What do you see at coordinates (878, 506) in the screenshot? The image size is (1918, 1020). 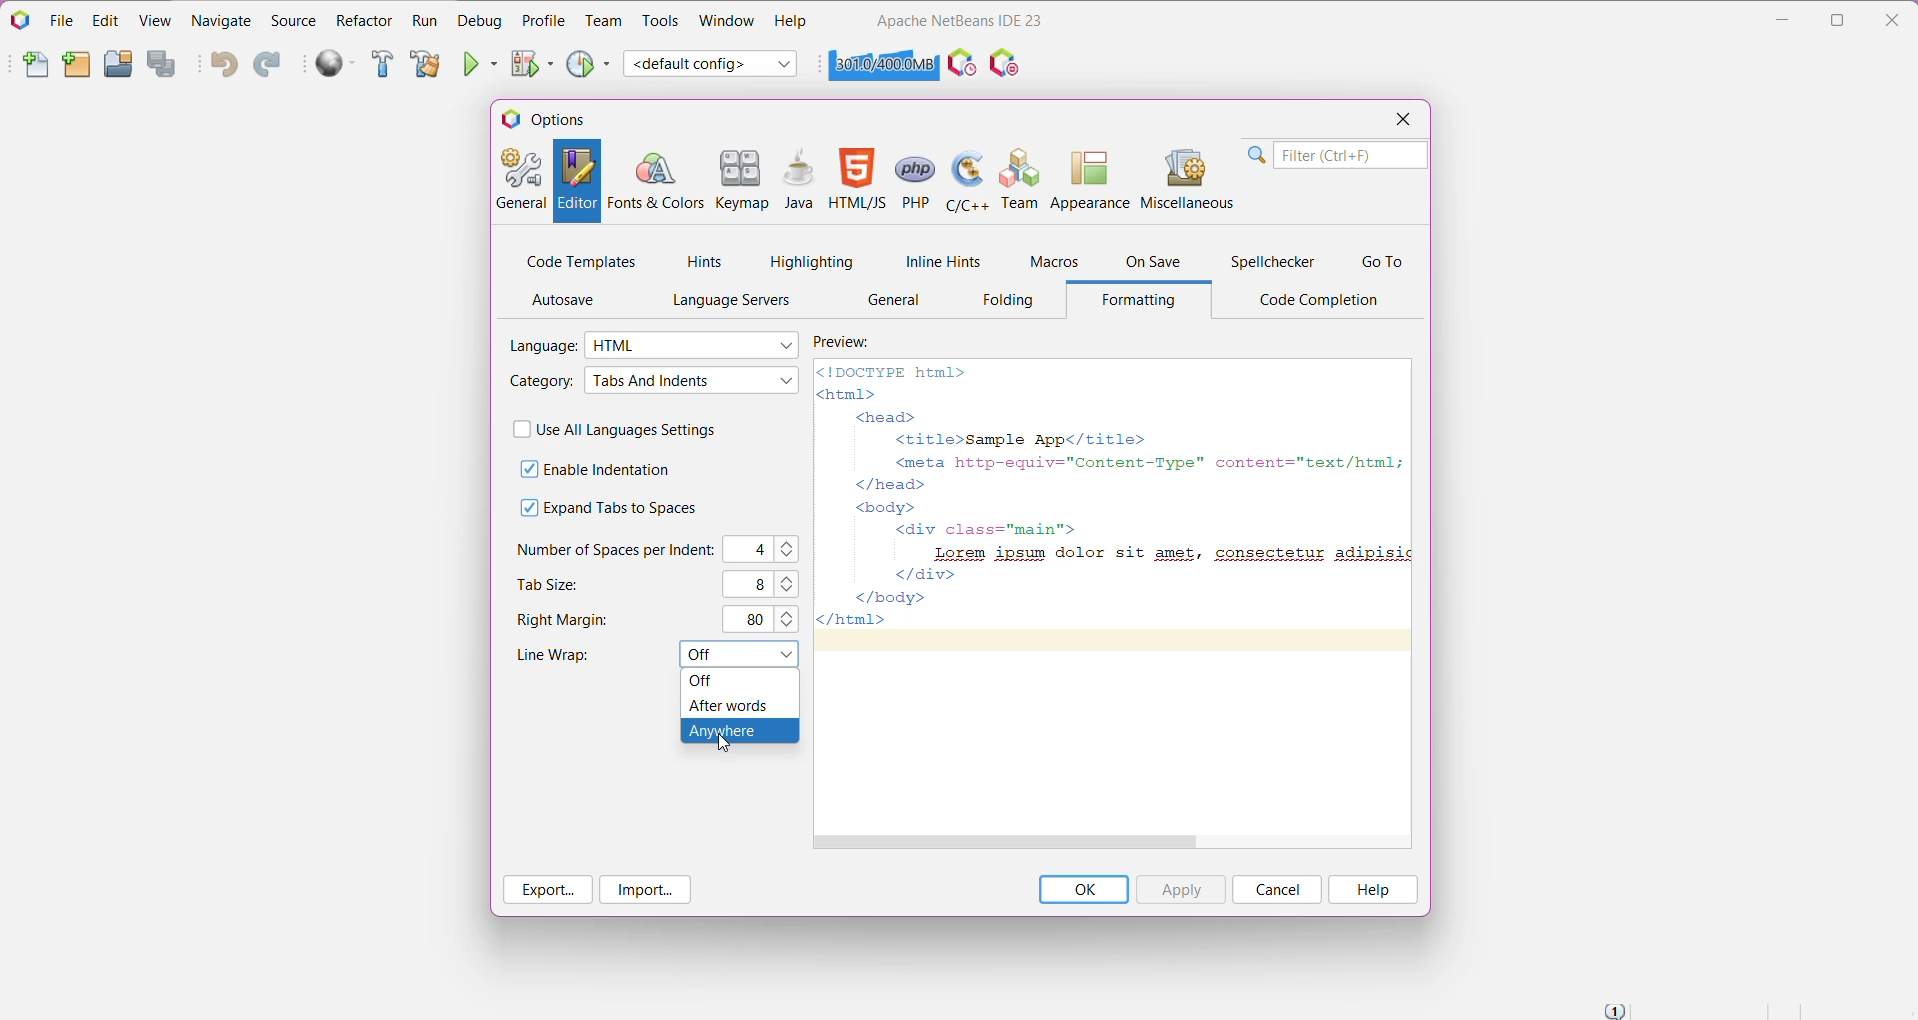 I see `<body>` at bounding box center [878, 506].